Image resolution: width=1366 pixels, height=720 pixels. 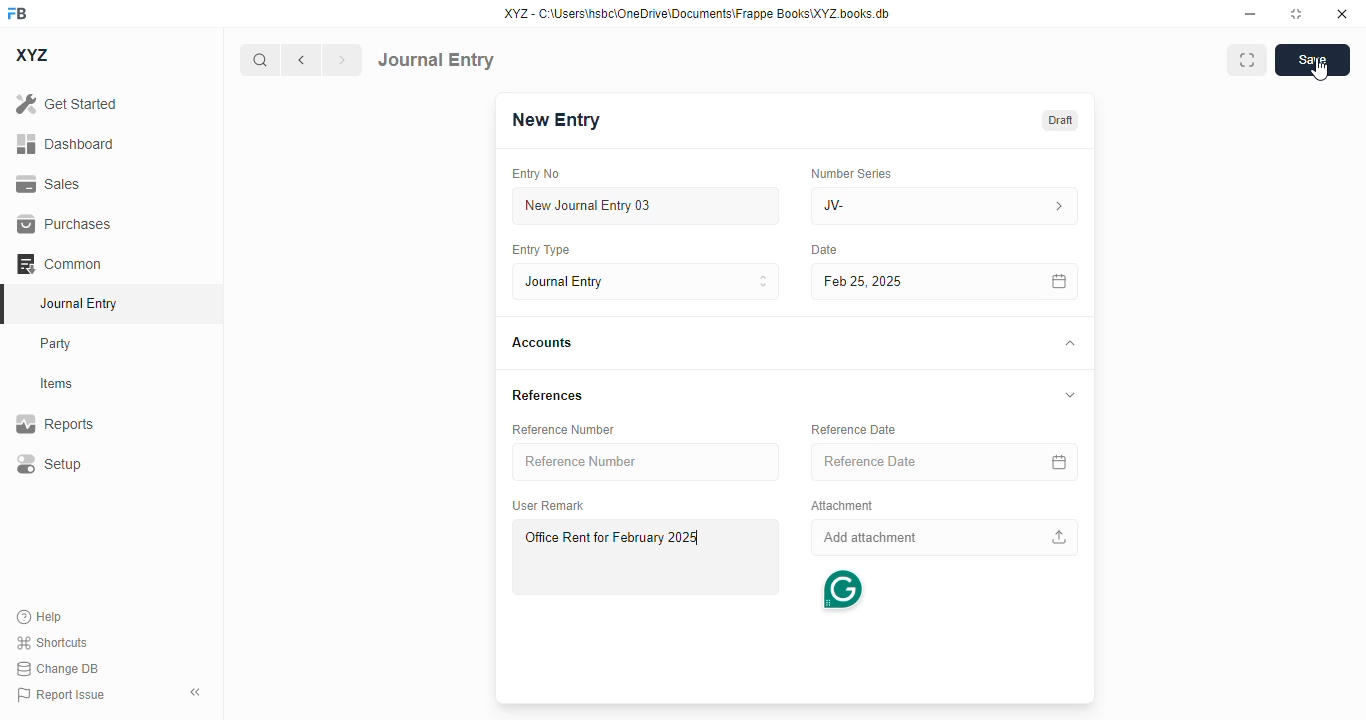 What do you see at coordinates (898, 206) in the screenshot?
I see `JV-` at bounding box center [898, 206].